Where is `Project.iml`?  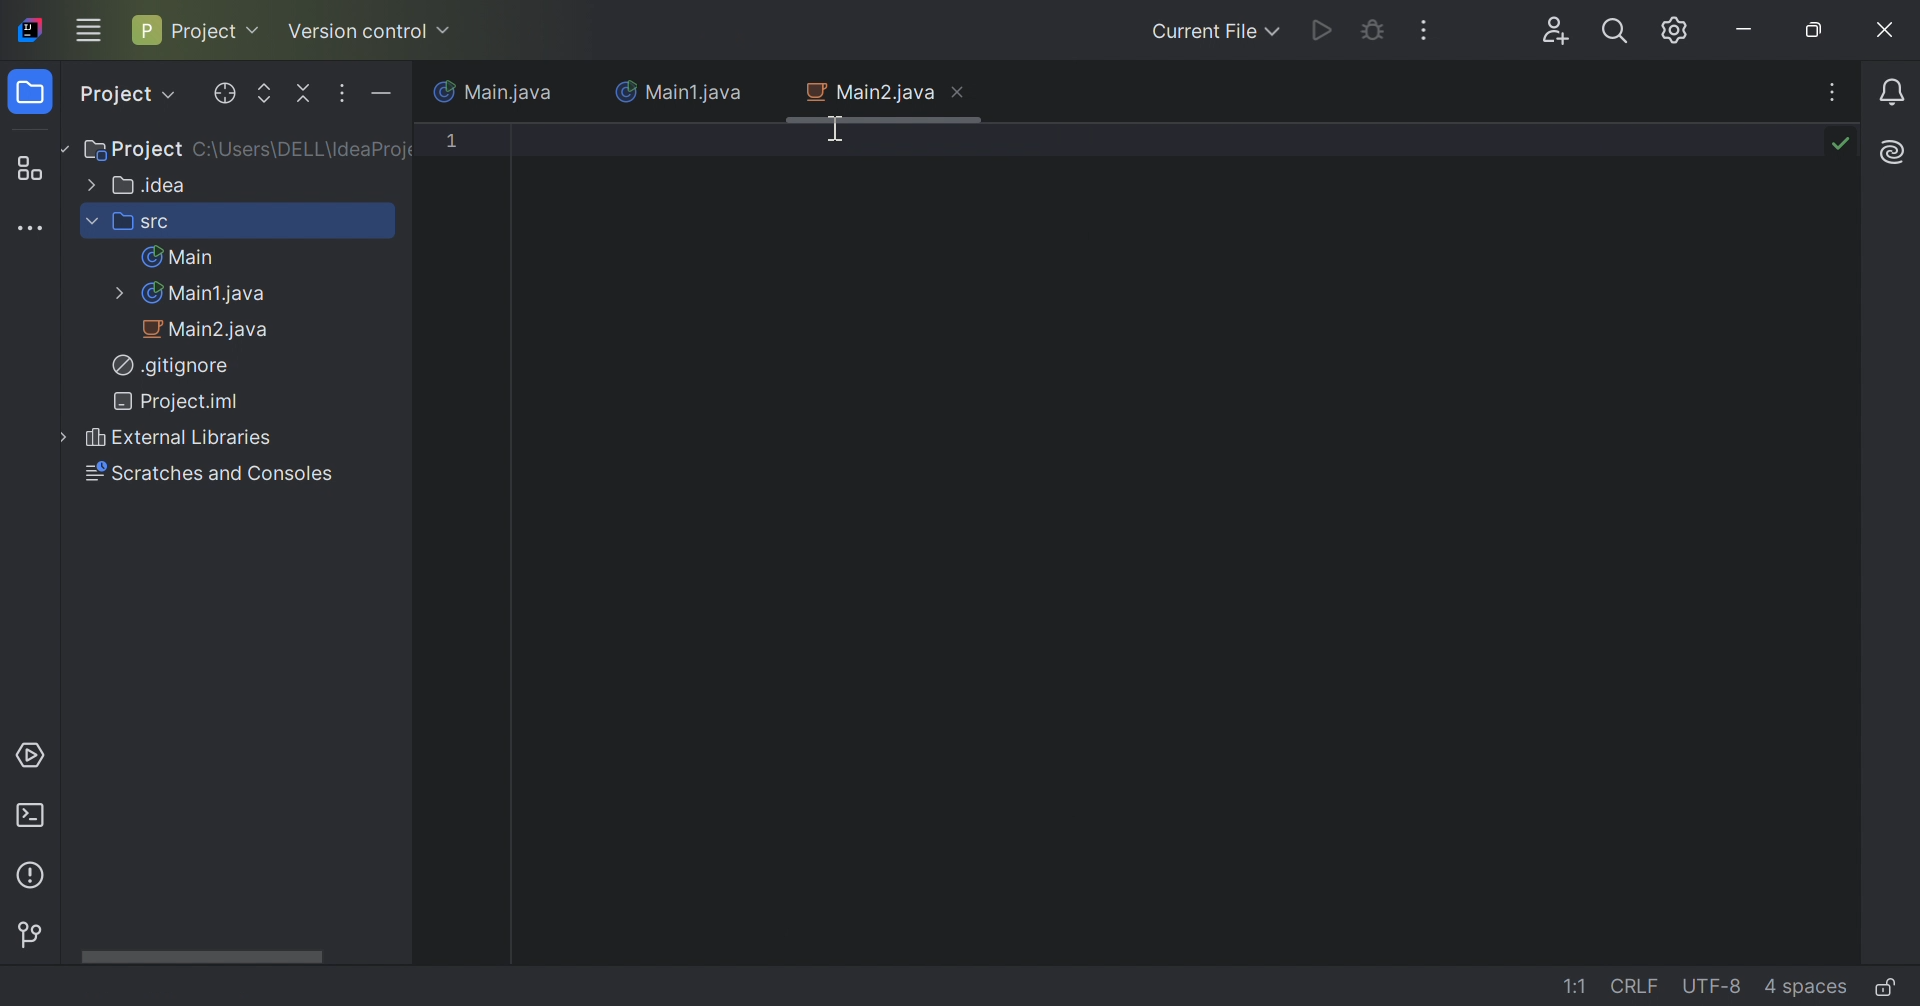 Project.iml is located at coordinates (177, 400).